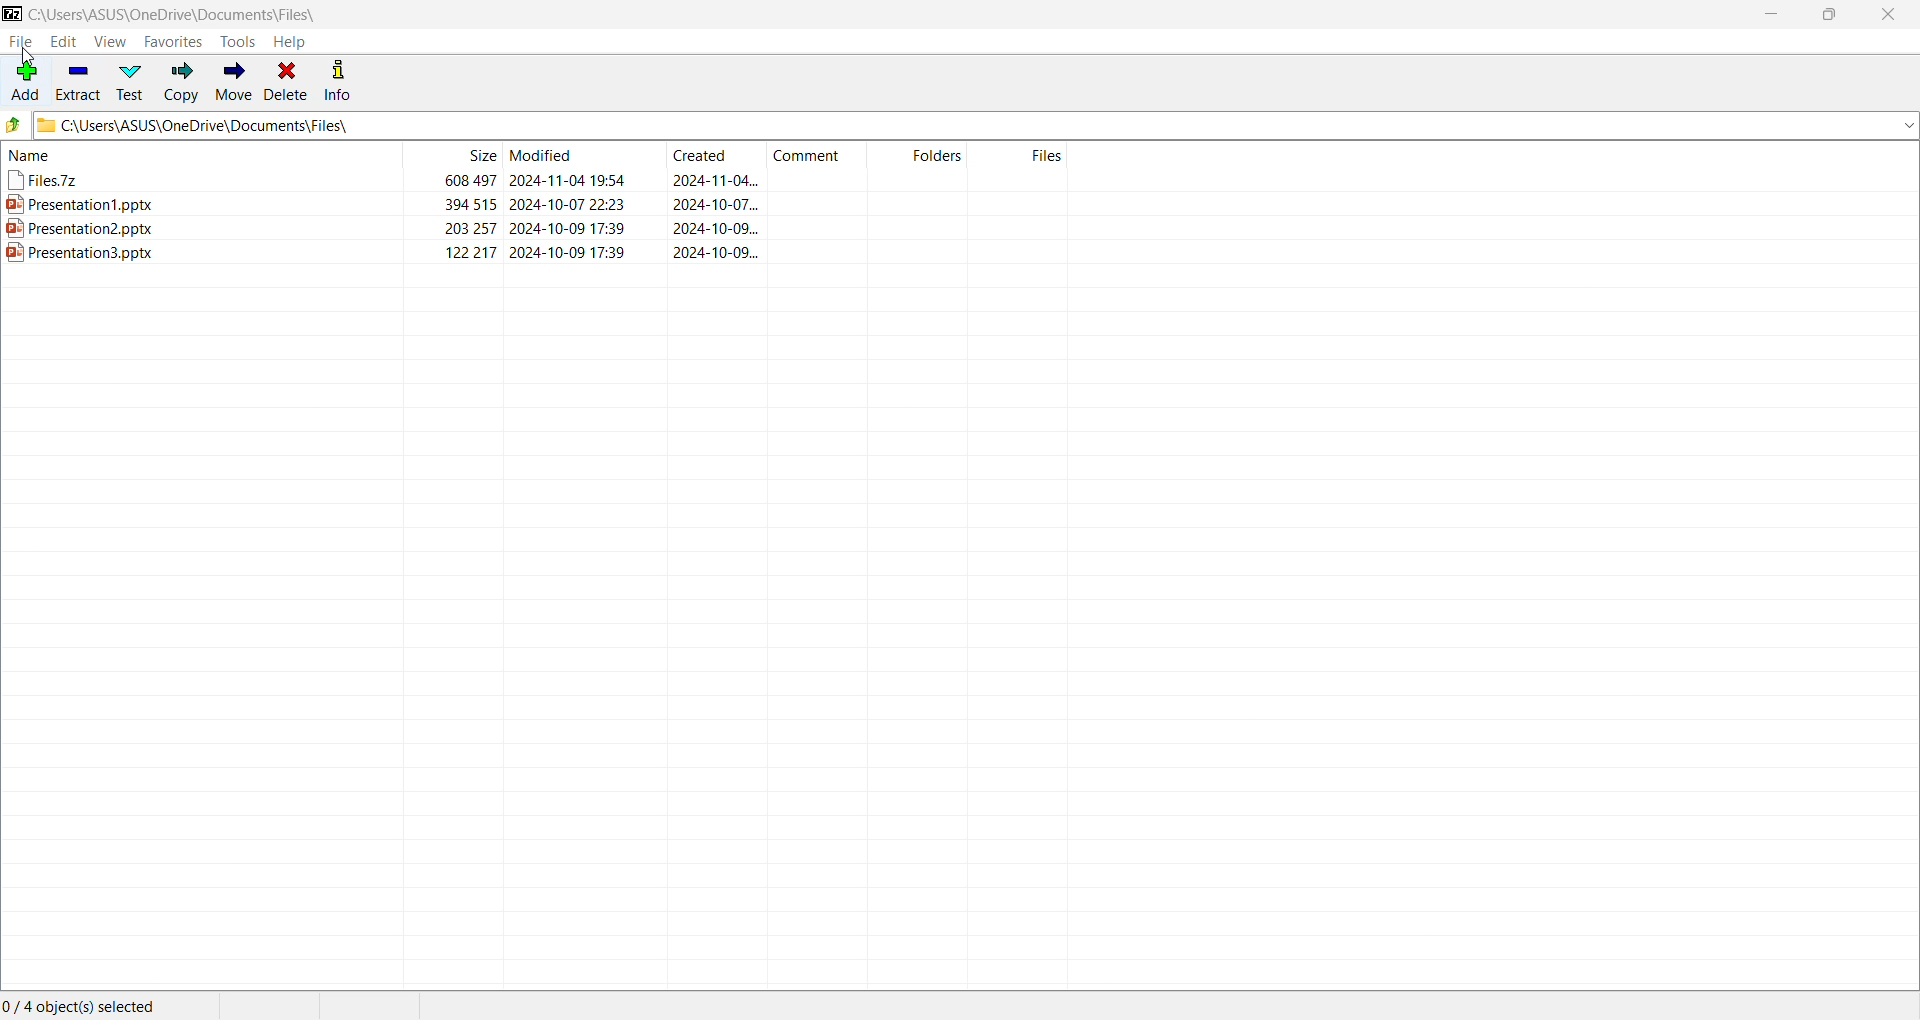 This screenshot has height=1020, width=1920. What do you see at coordinates (132, 82) in the screenshot?
I see `Test` at bounding box center [132, 82].